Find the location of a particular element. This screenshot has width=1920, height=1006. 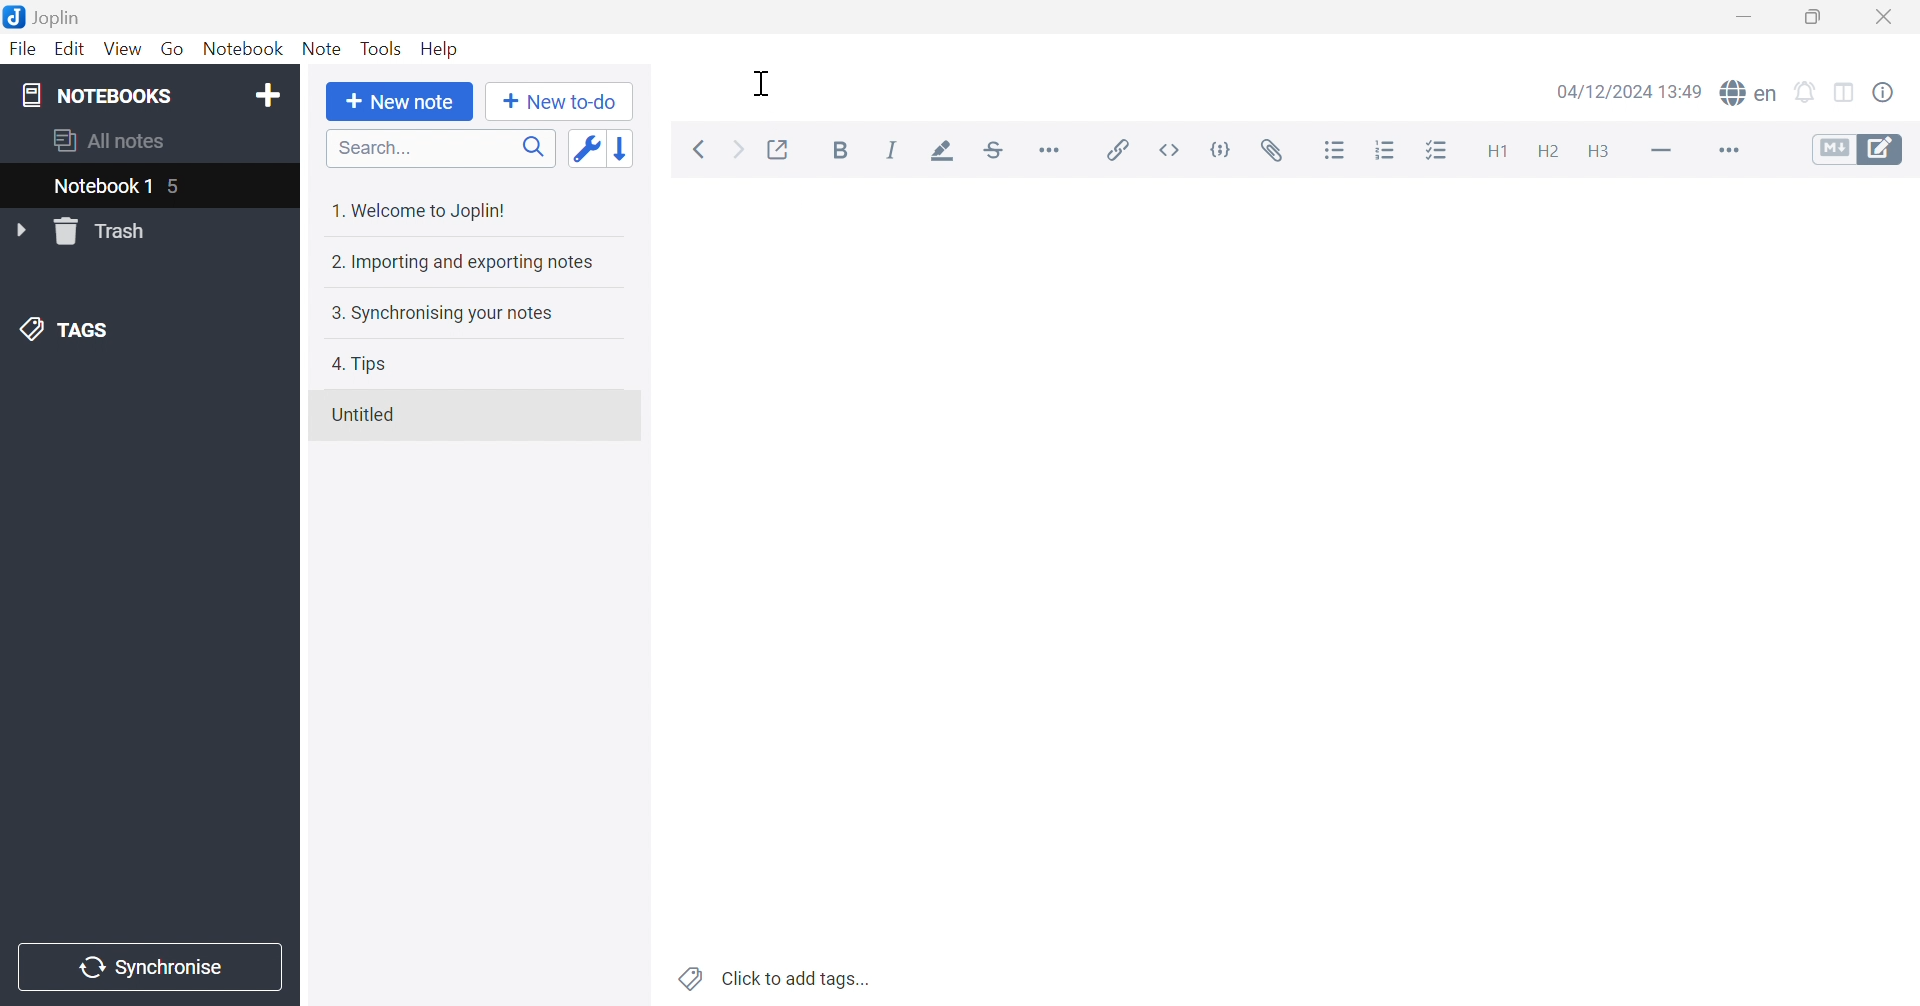

Highlight is located at coordinates (945, 151).